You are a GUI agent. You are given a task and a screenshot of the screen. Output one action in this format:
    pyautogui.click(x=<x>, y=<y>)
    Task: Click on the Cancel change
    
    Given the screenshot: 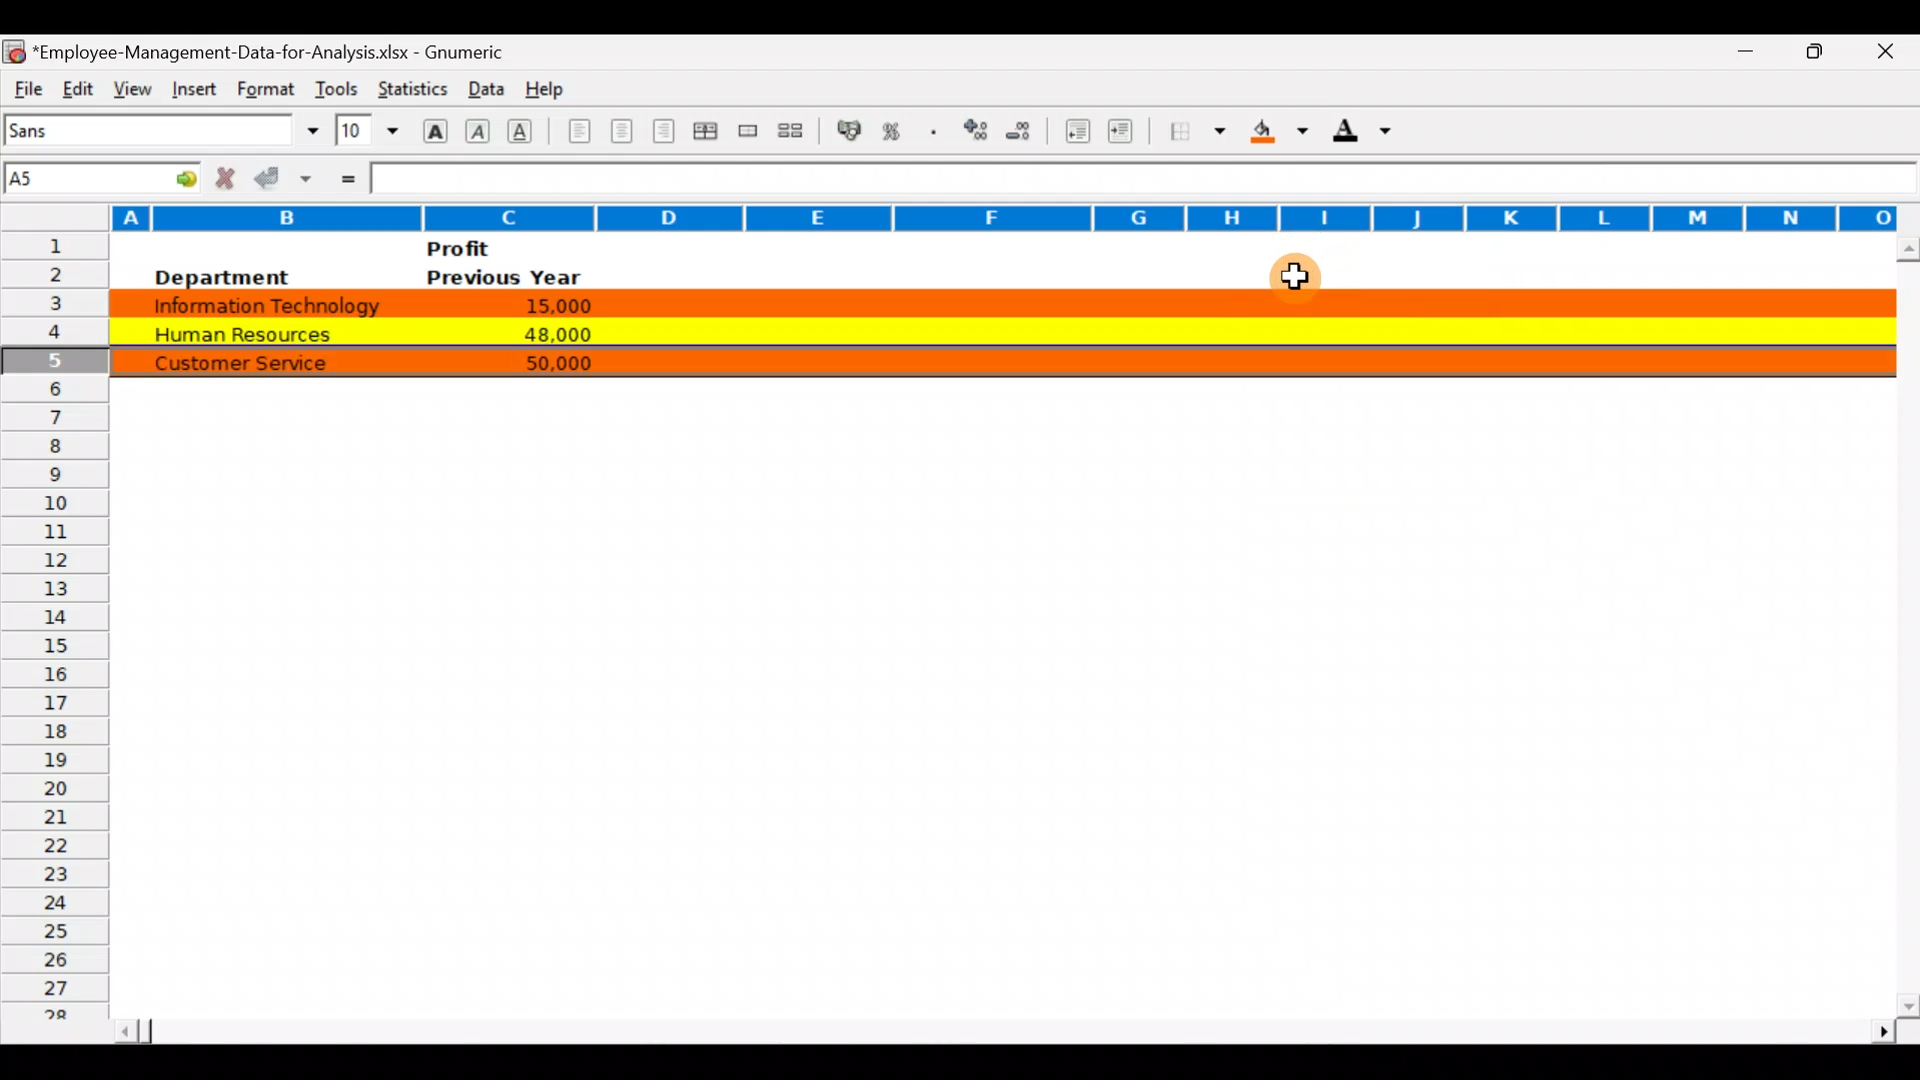 What is the action you would take?
    pyautogui.click(x=230, y=177)
    